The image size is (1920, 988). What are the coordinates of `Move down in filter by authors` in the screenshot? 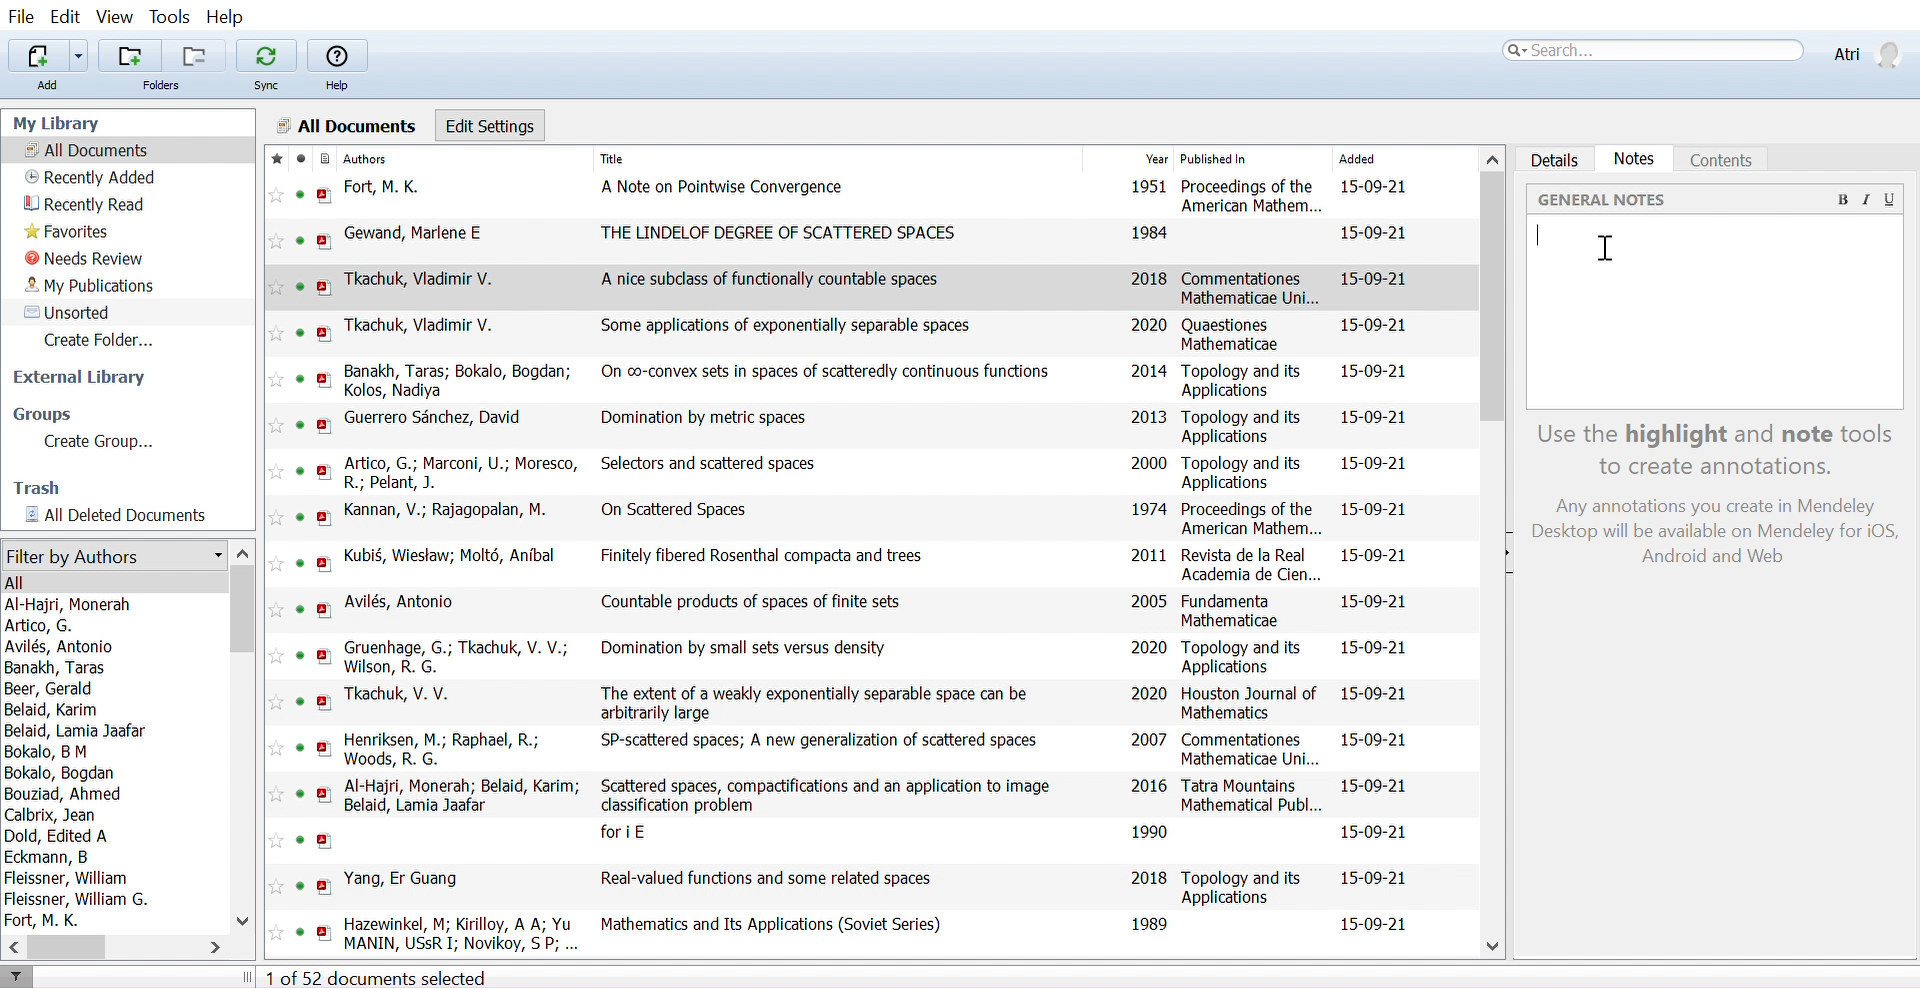 It's located at (241, 918).